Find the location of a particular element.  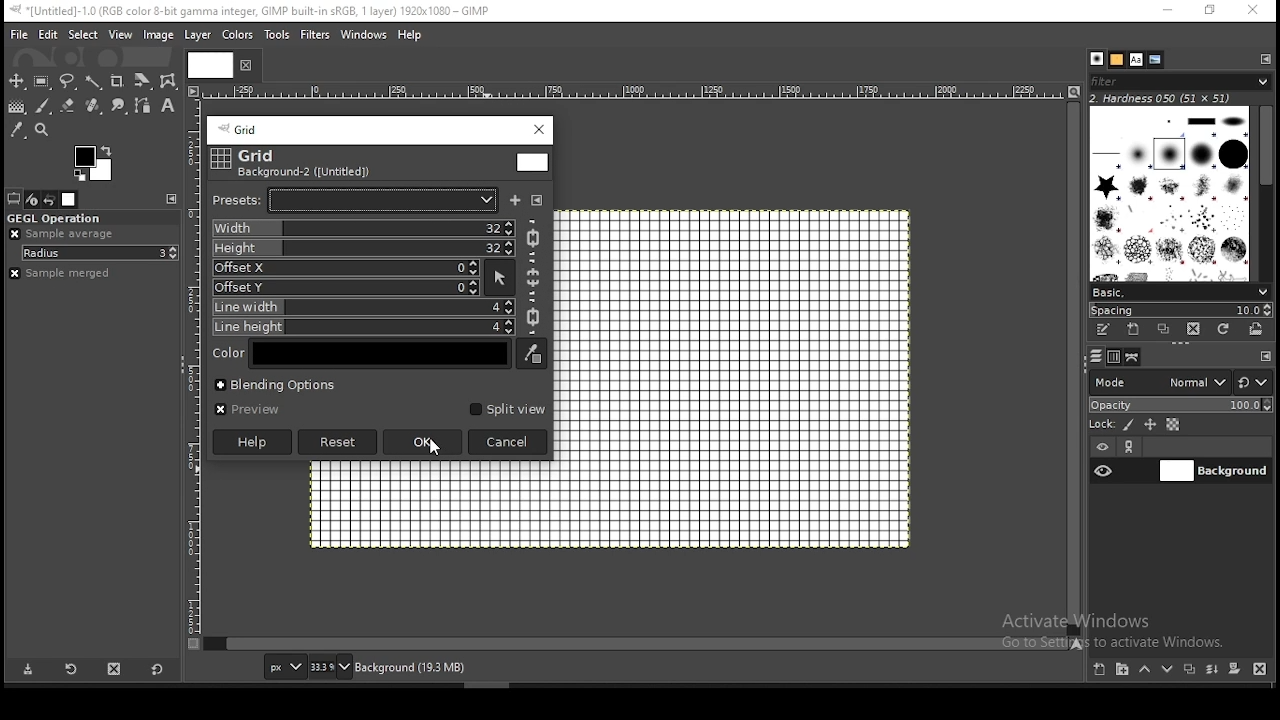

sample average is located at coordinates (60, 235).